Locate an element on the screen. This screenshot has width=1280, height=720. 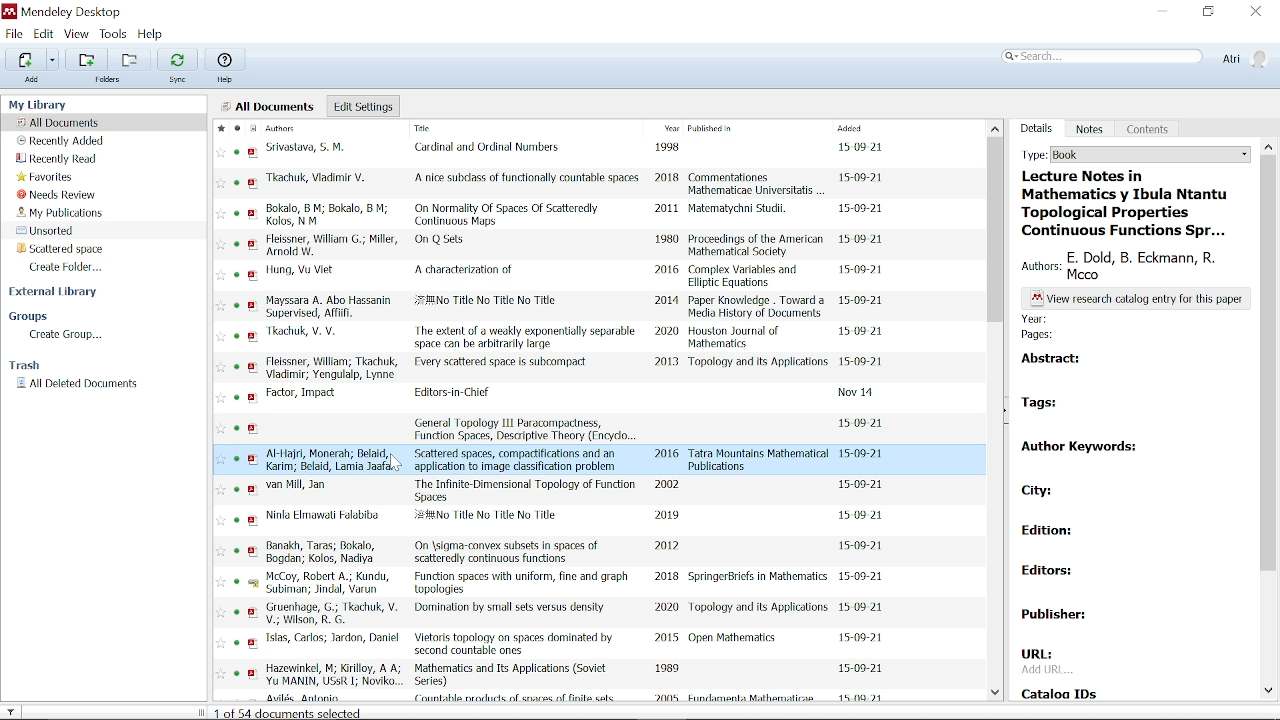
authors is located at coordinates (324, 552).